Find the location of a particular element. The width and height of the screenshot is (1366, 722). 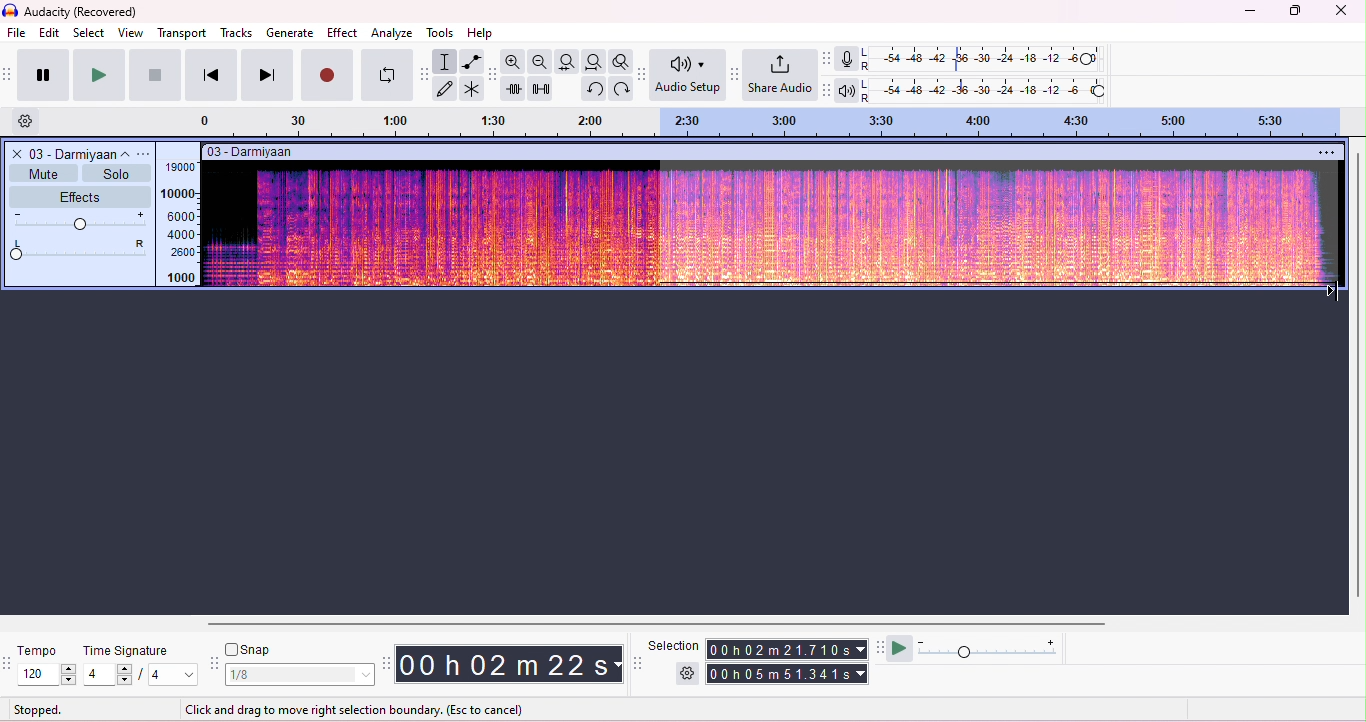

selection options is located at coordinates (689, 672).